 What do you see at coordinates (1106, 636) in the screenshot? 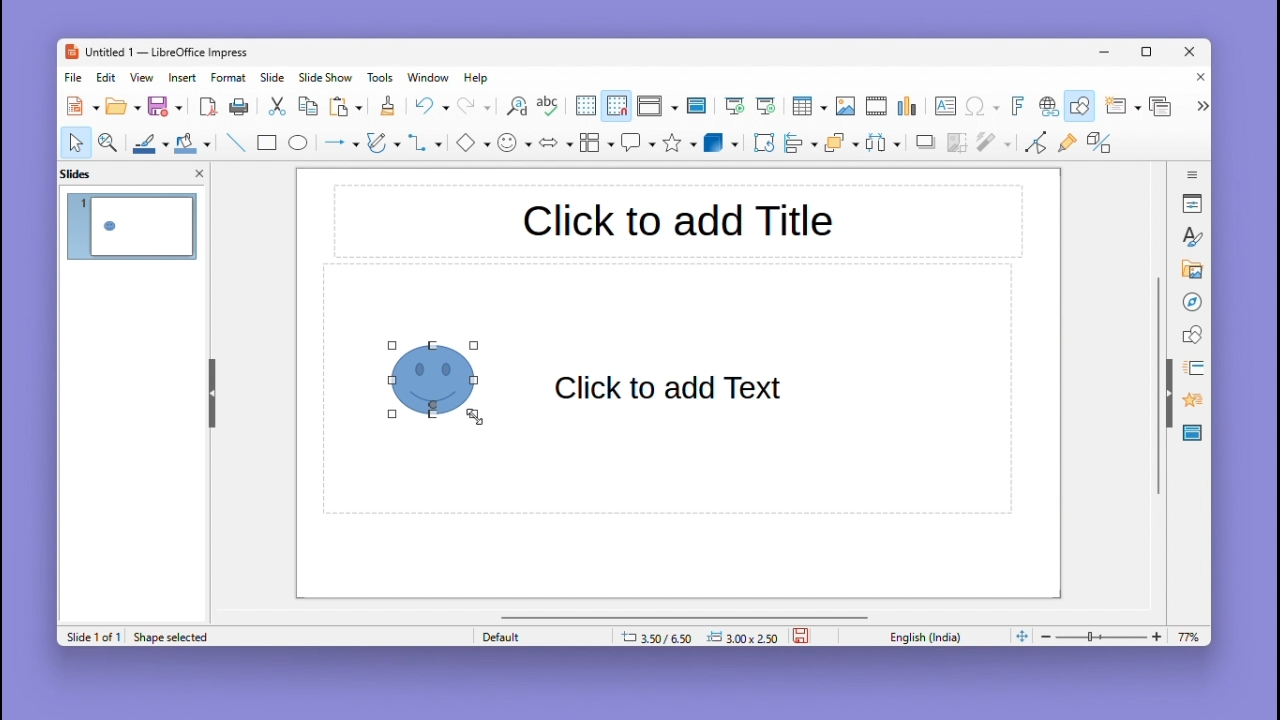
I see `zoom toggle bar` at bounding box center [1106, 636].